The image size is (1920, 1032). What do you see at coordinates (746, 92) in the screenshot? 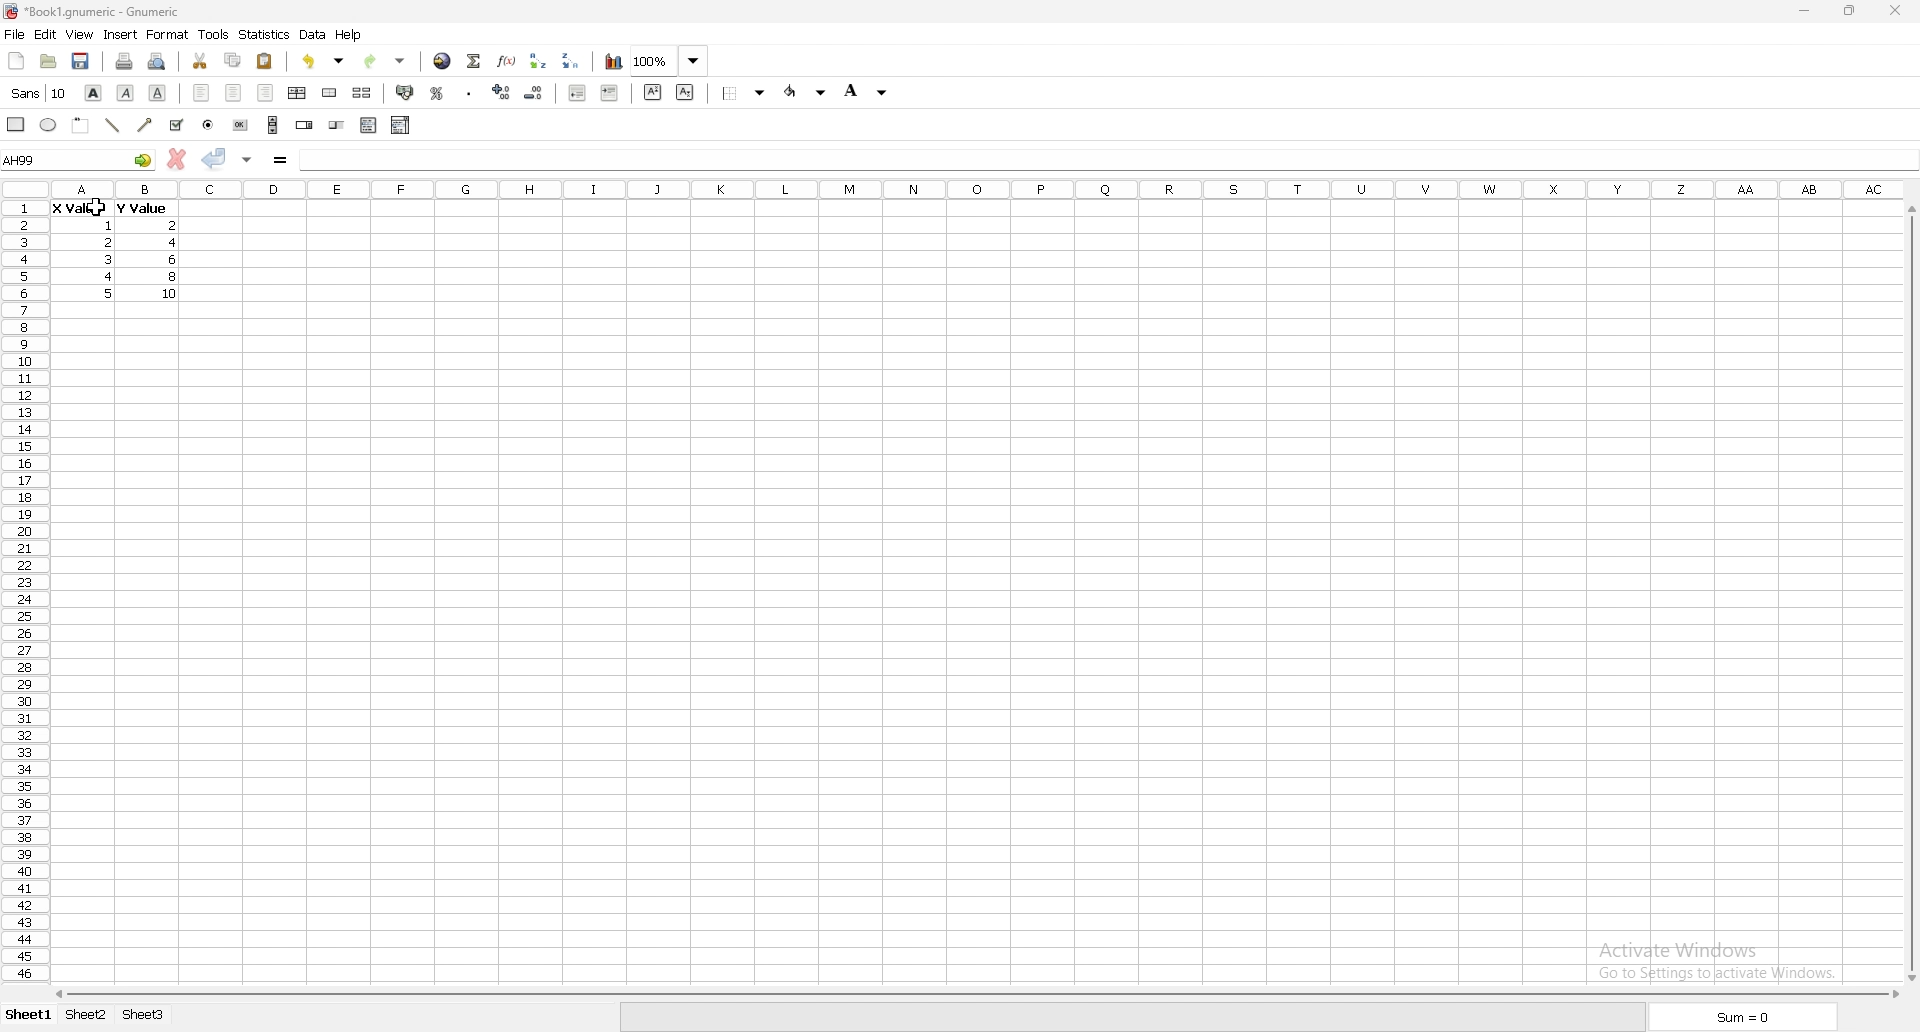
I see `border` at bounding box center [746, 92].